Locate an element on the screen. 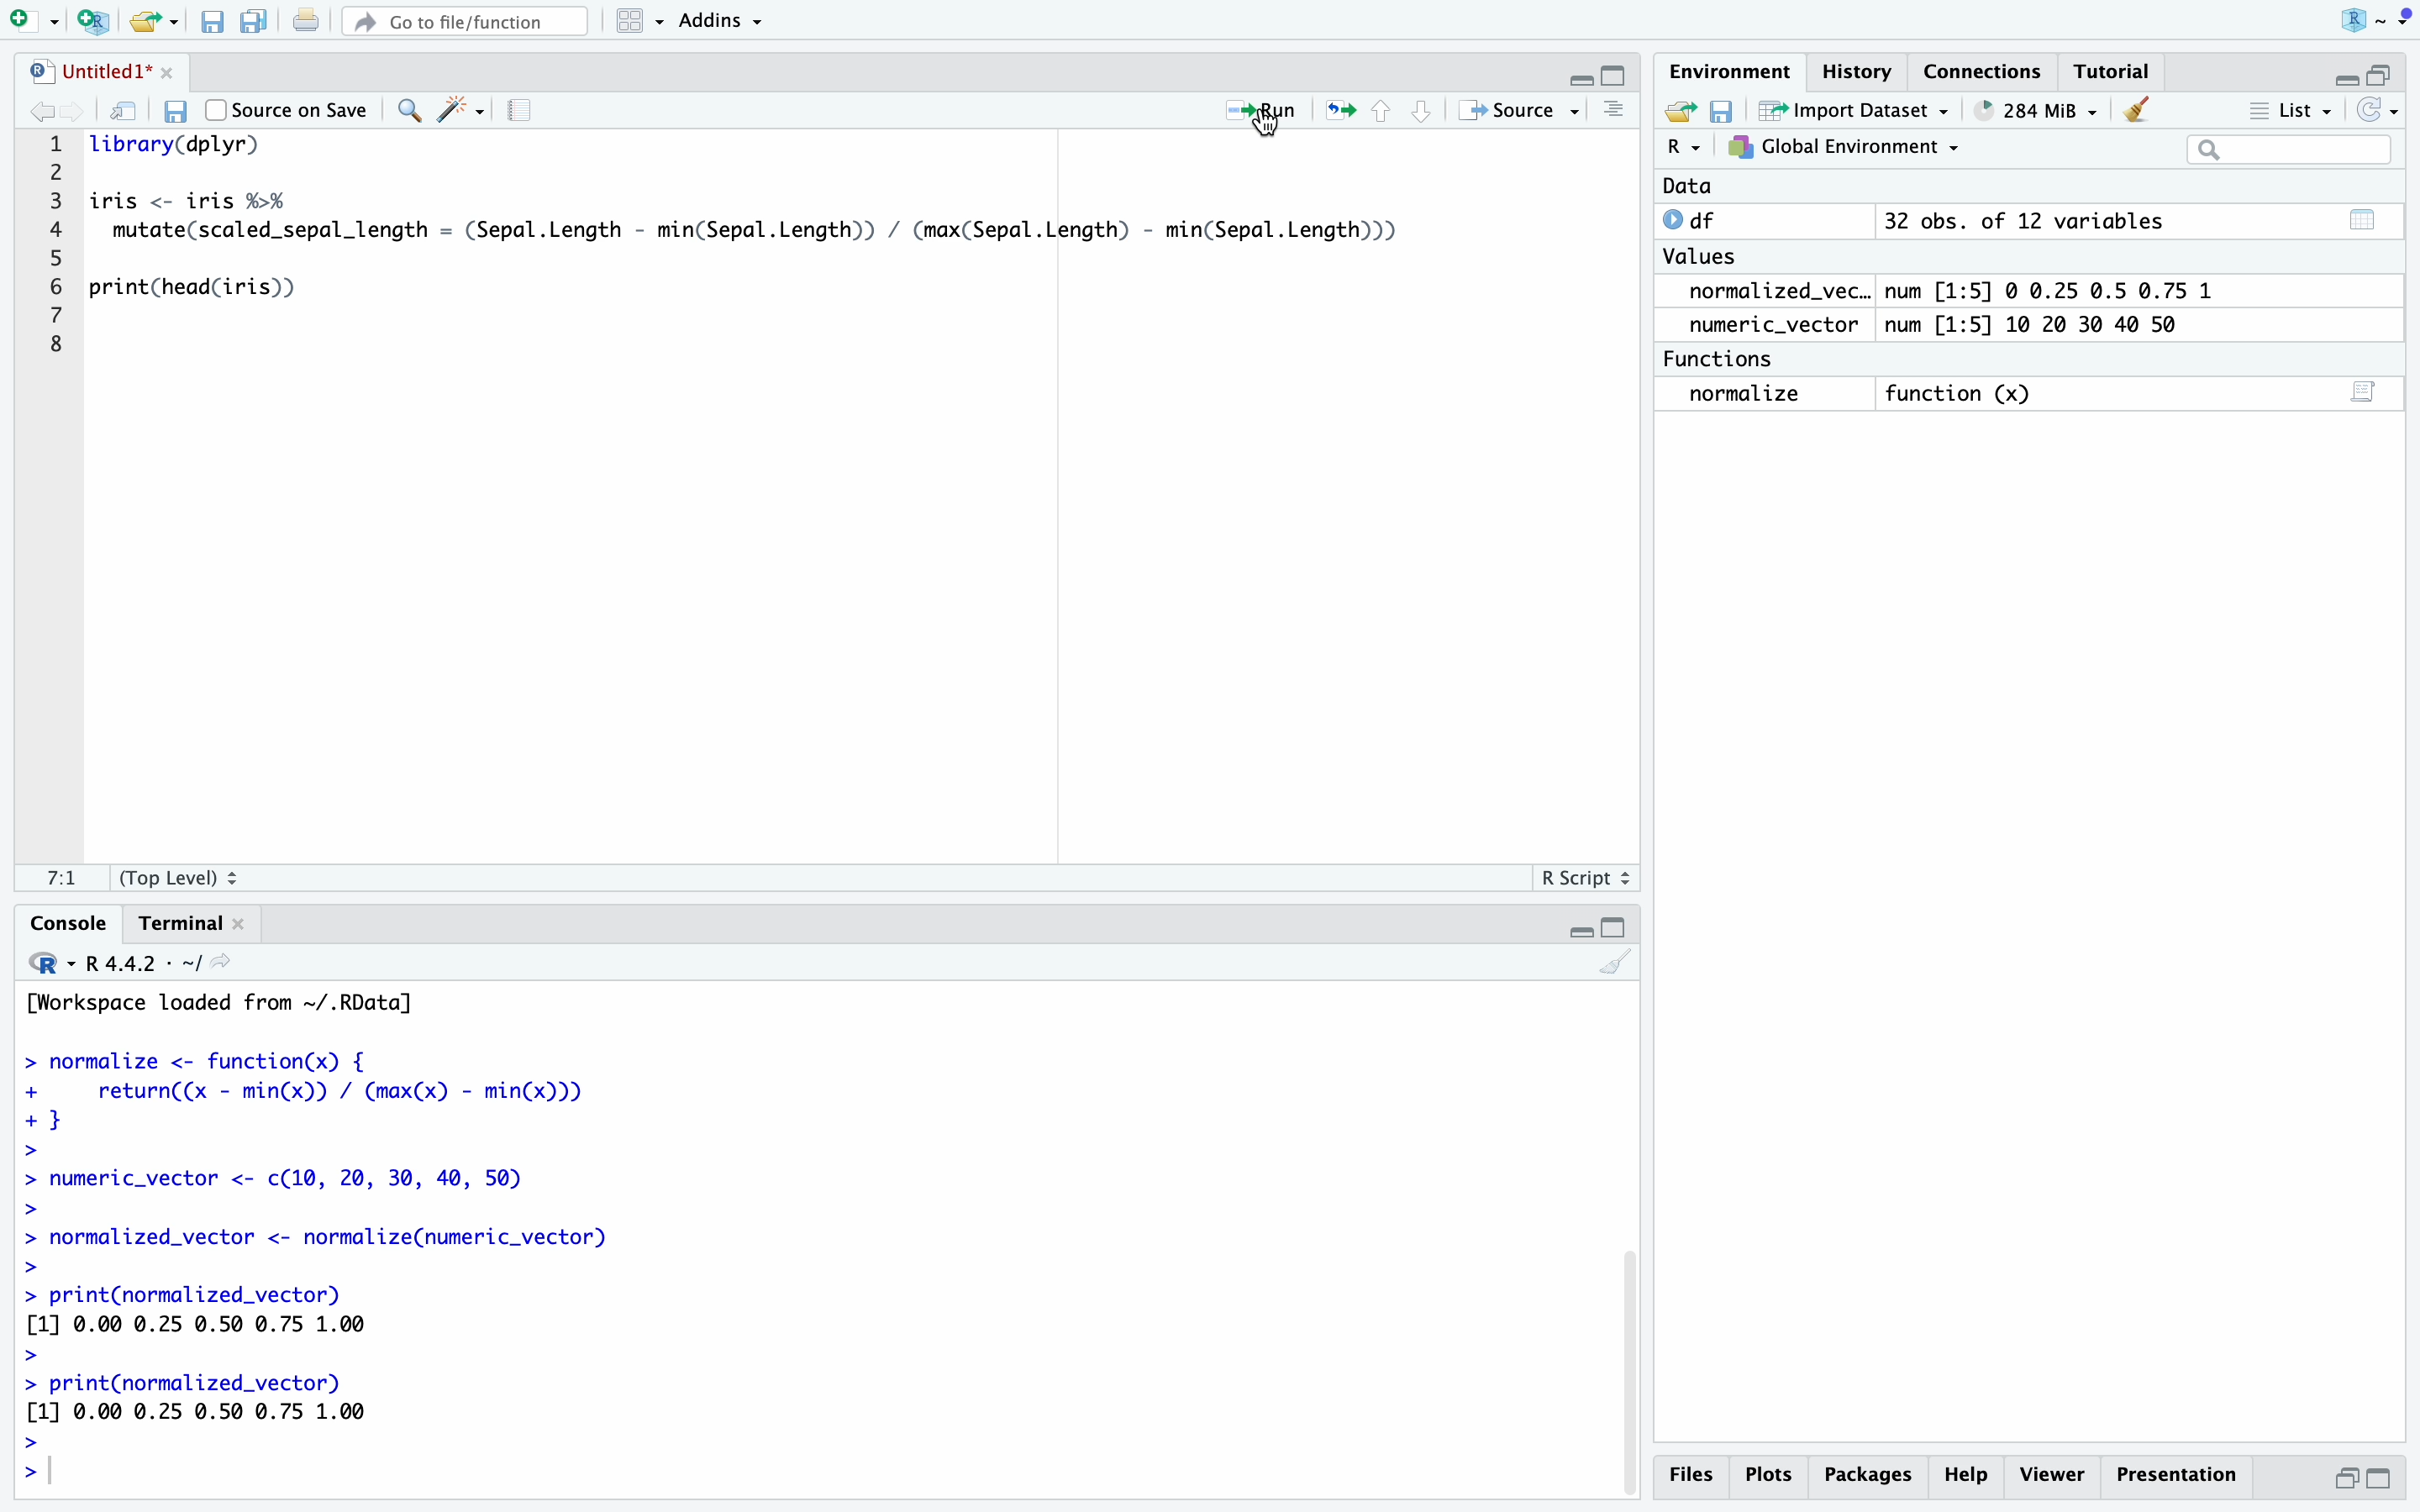  Viewer is located at coordinates (2054, 1472).